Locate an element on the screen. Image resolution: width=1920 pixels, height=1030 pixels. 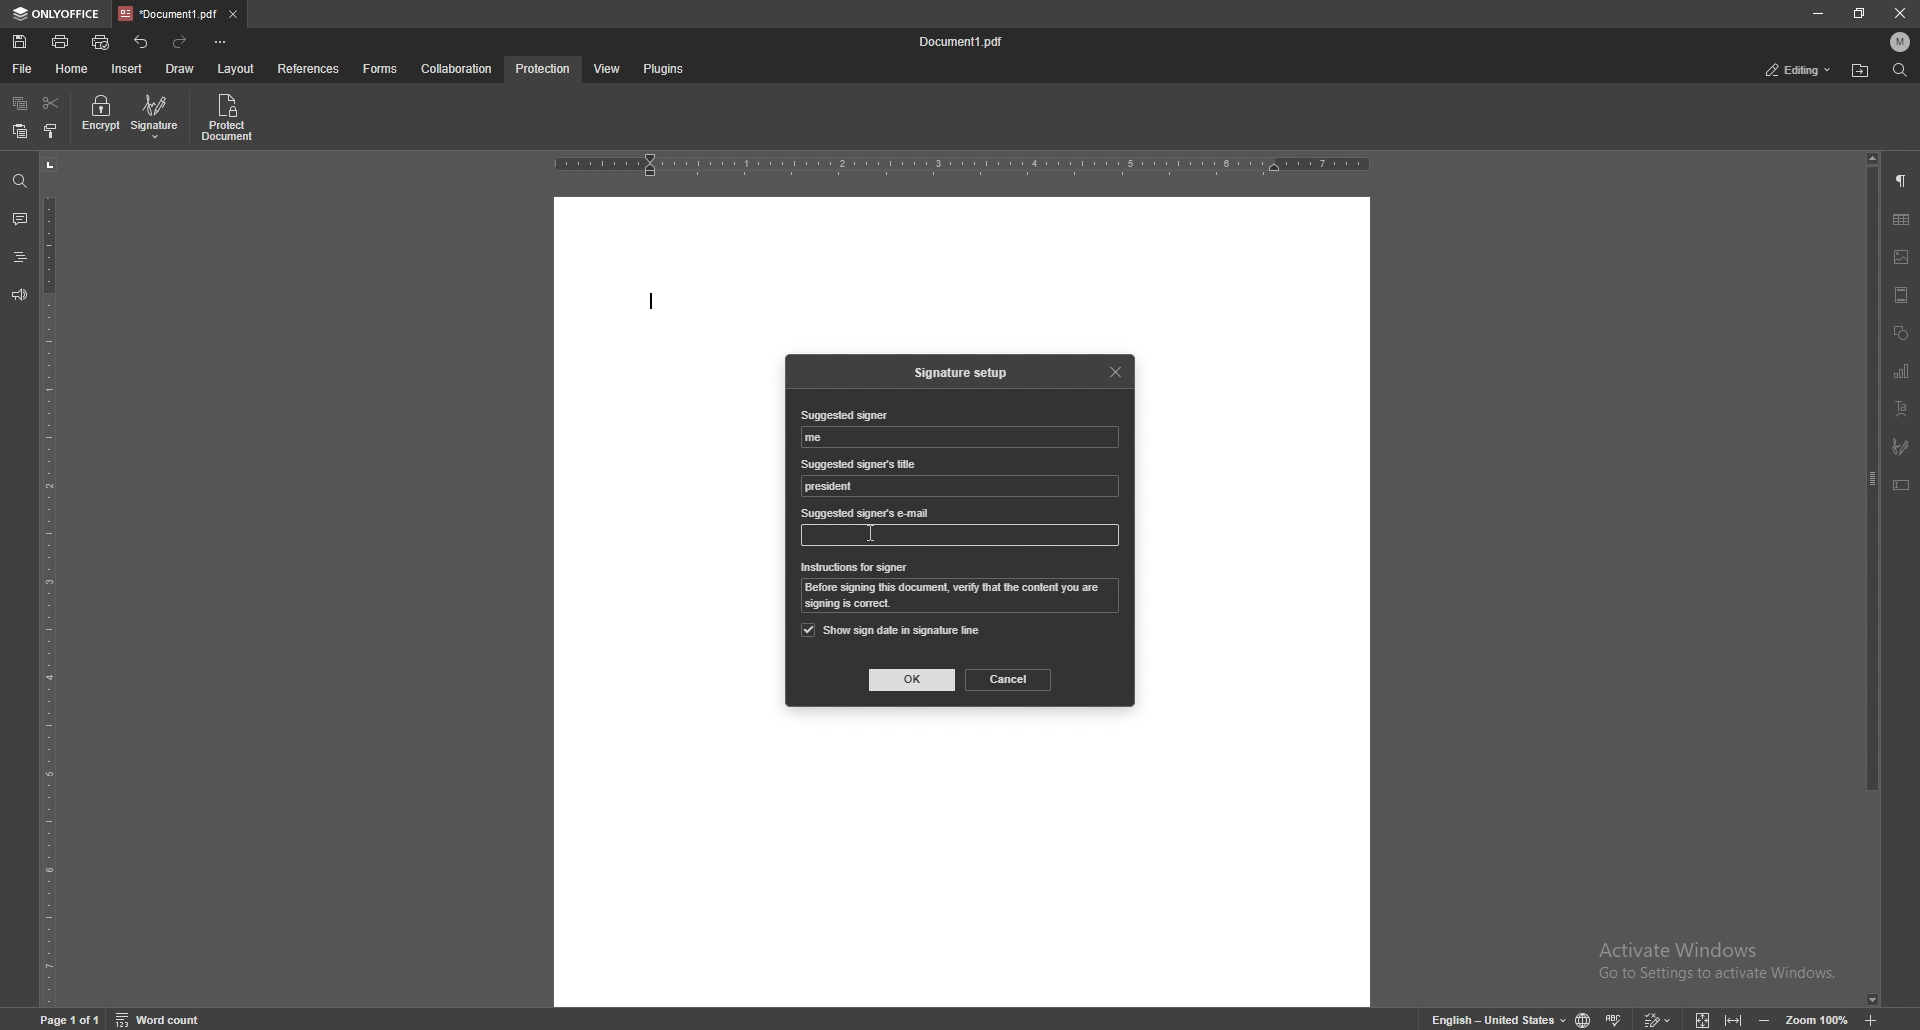
typing start is located at coordinates (659, 304).